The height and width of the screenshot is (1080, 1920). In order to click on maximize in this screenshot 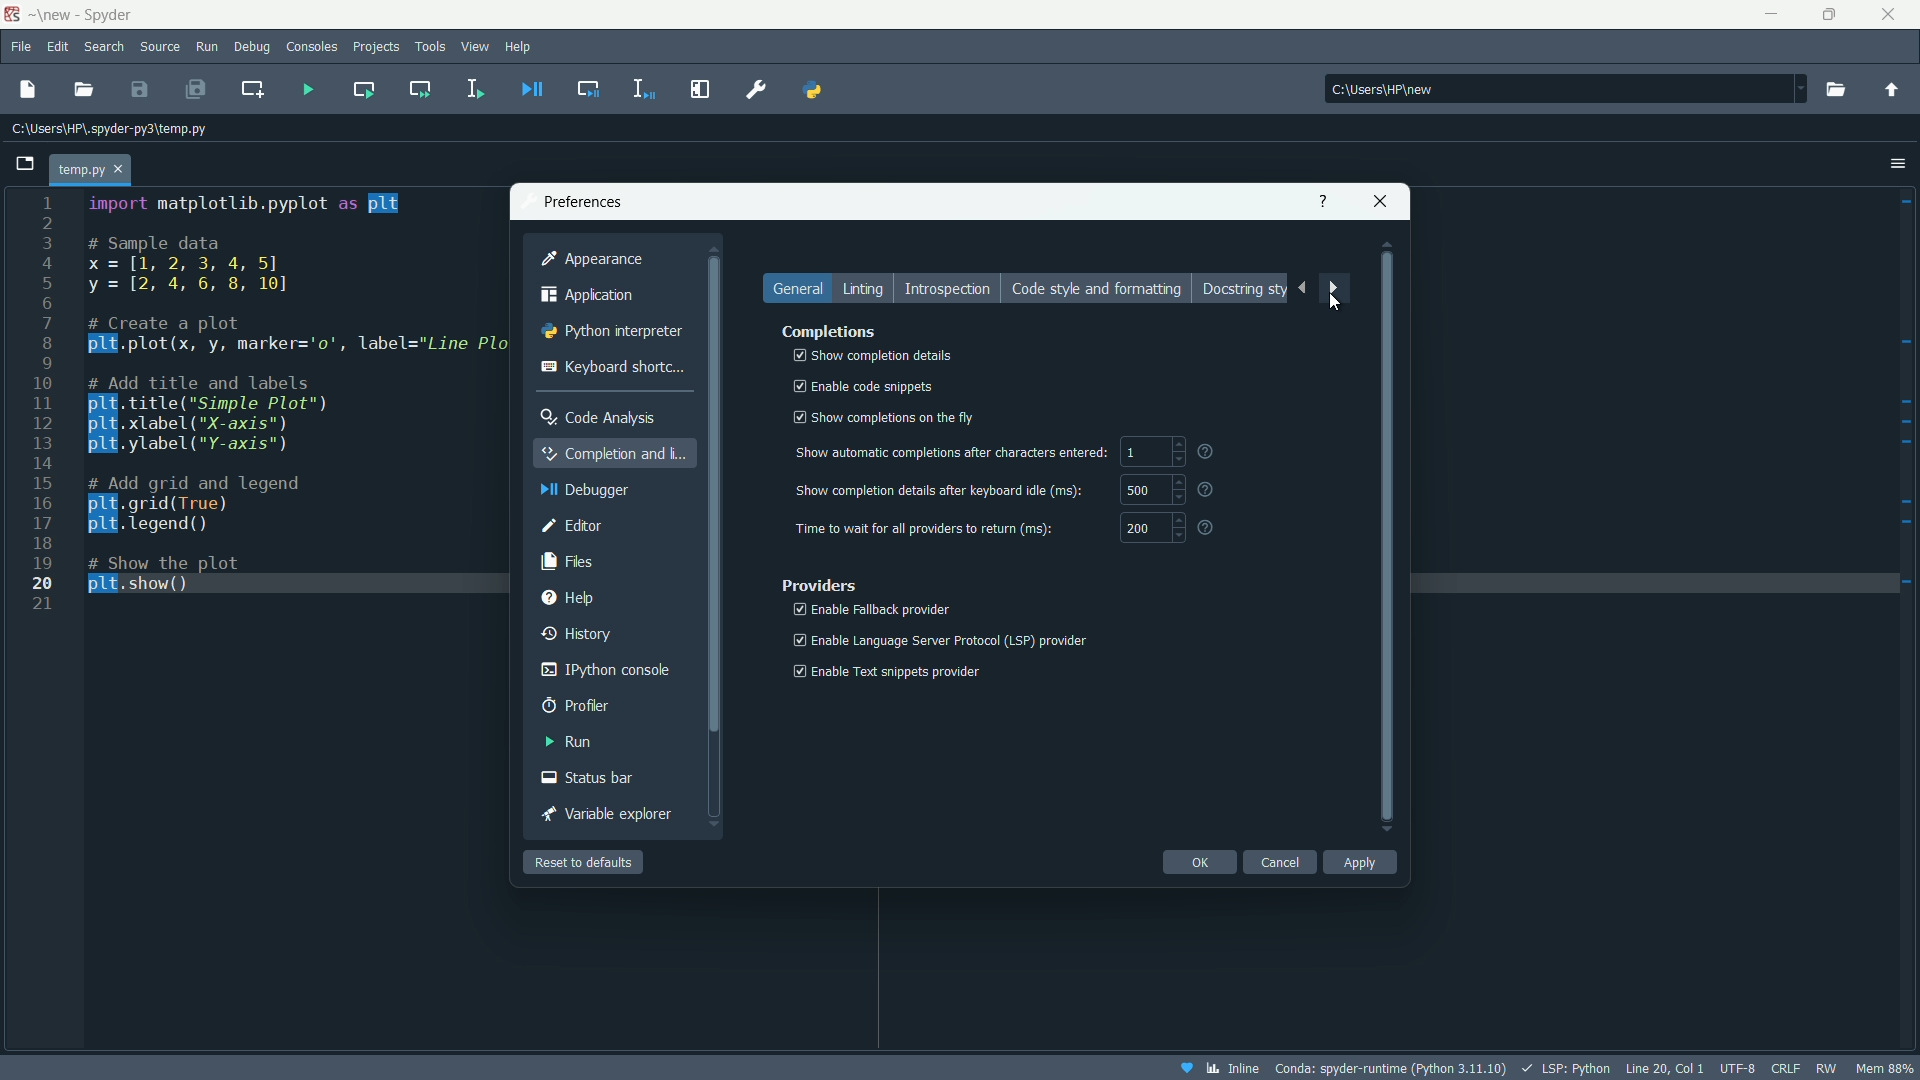, I will do `click(1829, 15)`.